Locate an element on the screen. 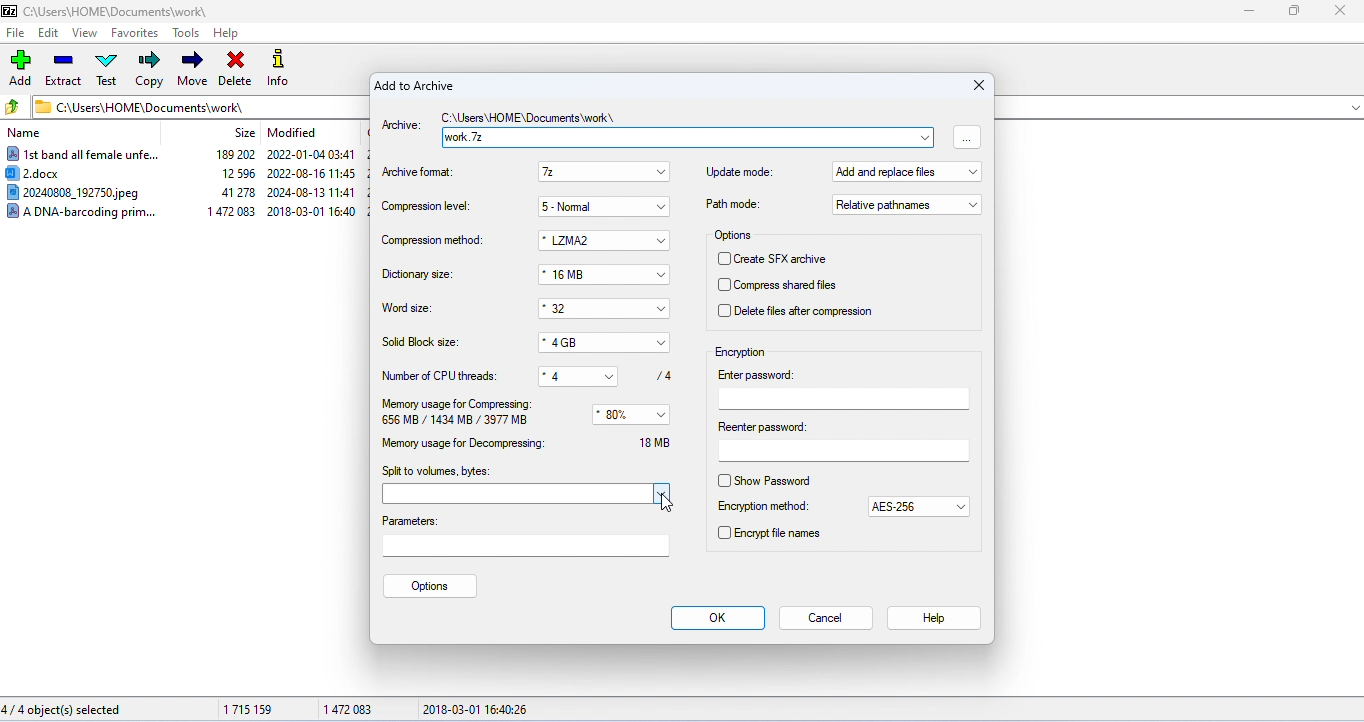  parameters is located at coordinates (527, 537).